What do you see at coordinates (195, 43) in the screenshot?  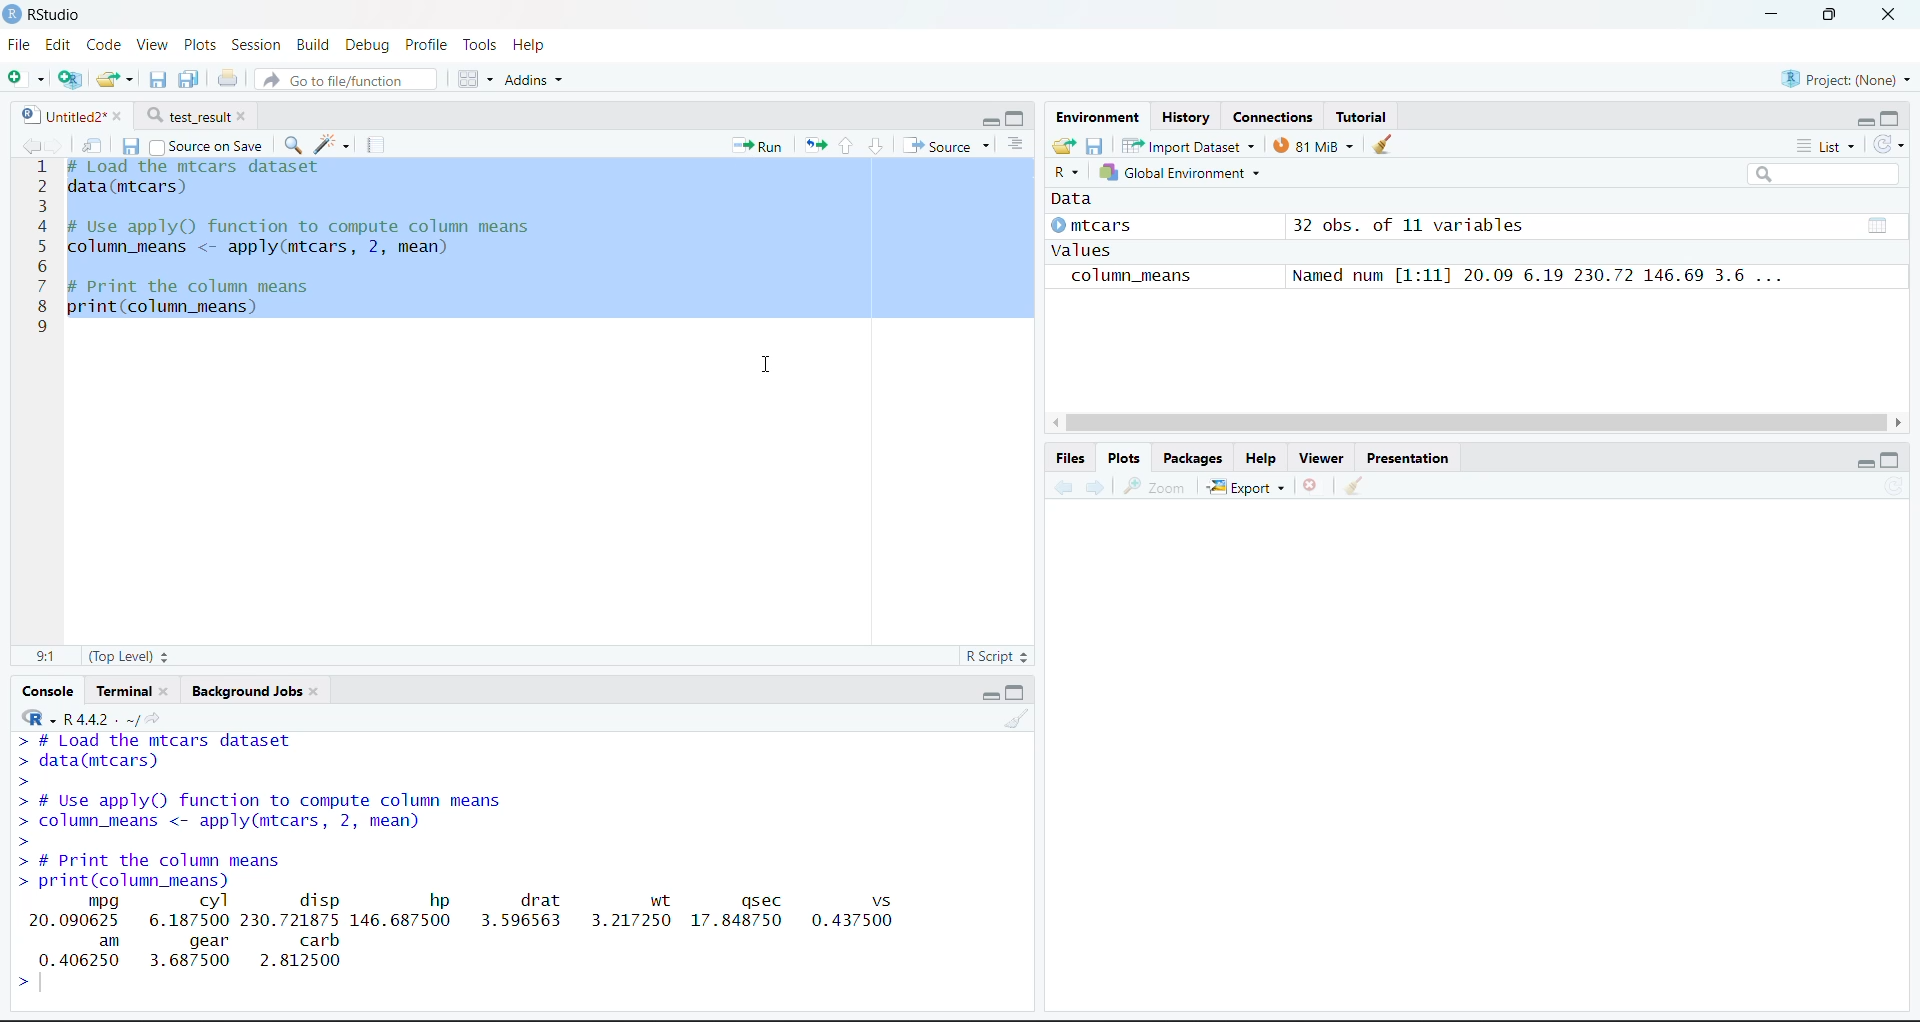 I see `Plots` at bounding box center [195, 43].